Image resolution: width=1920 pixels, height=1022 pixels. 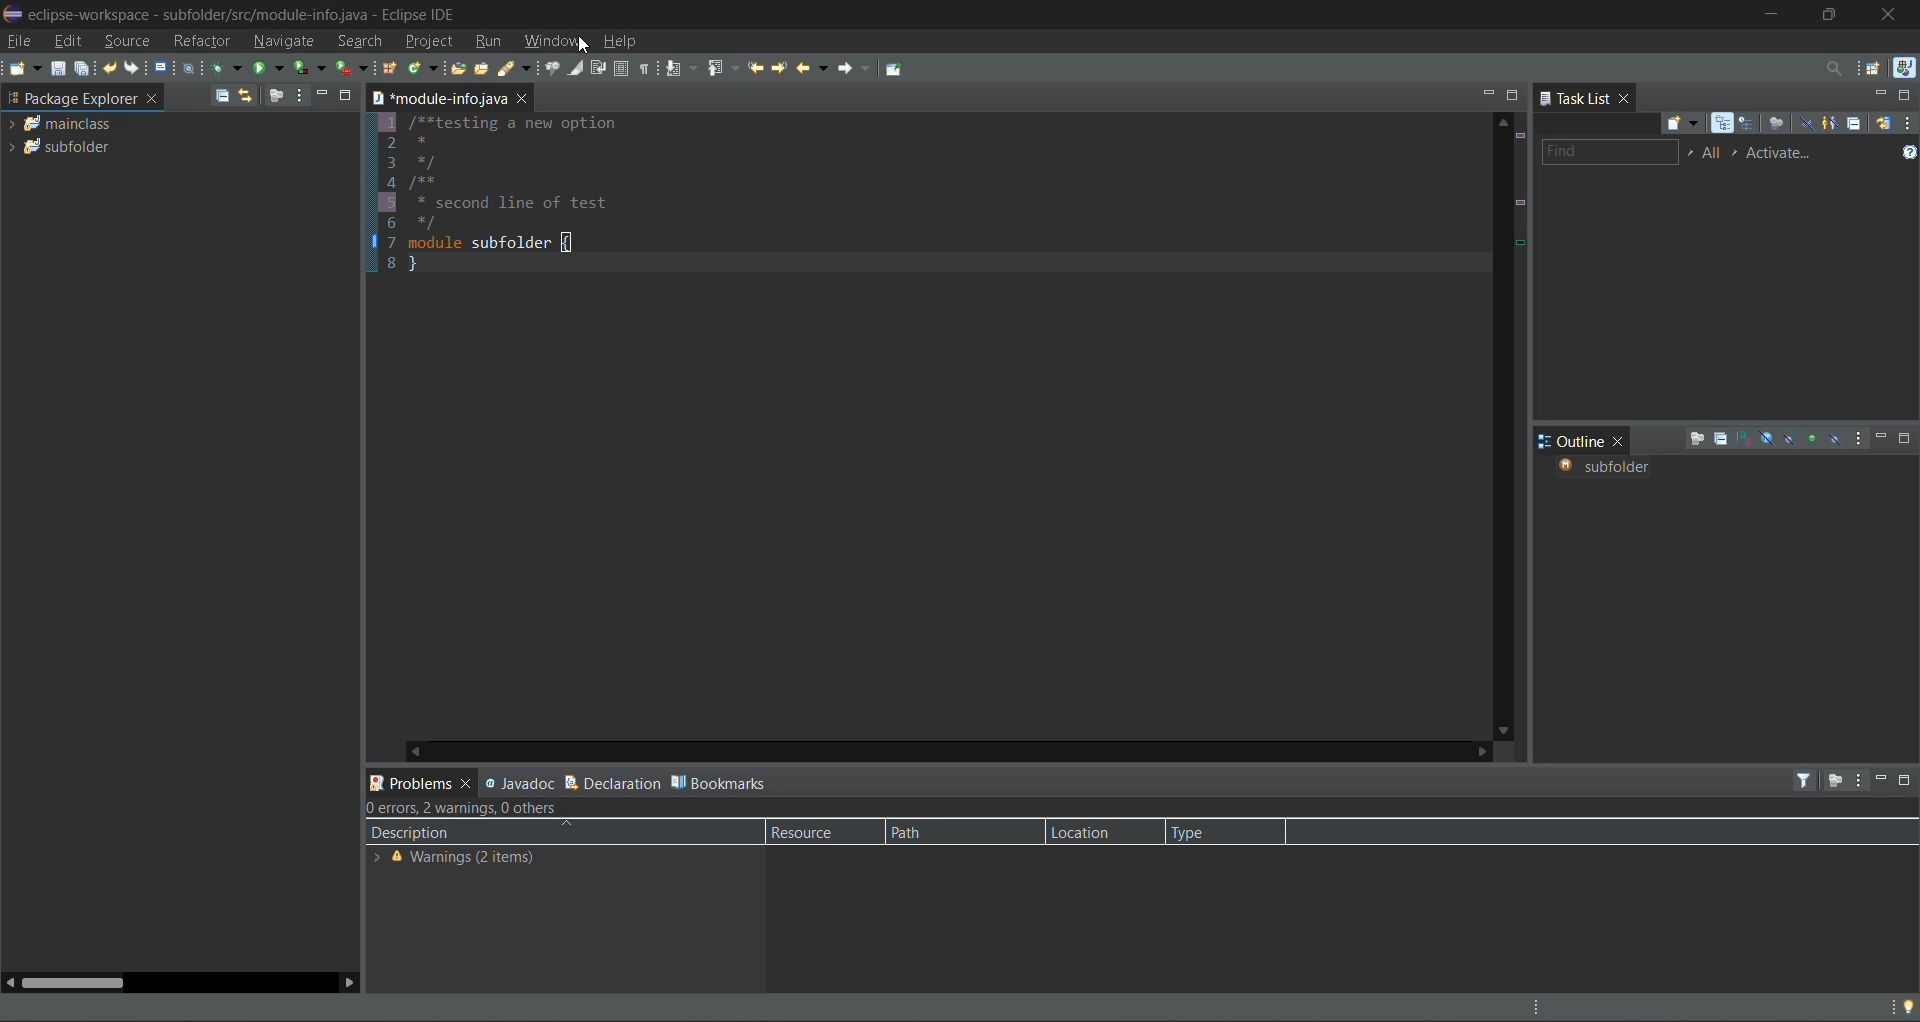 What do you see at coordinates (1788, 437) in the screenshot?
I see `hide static fields and methods` at bounding box center [1788, 437].